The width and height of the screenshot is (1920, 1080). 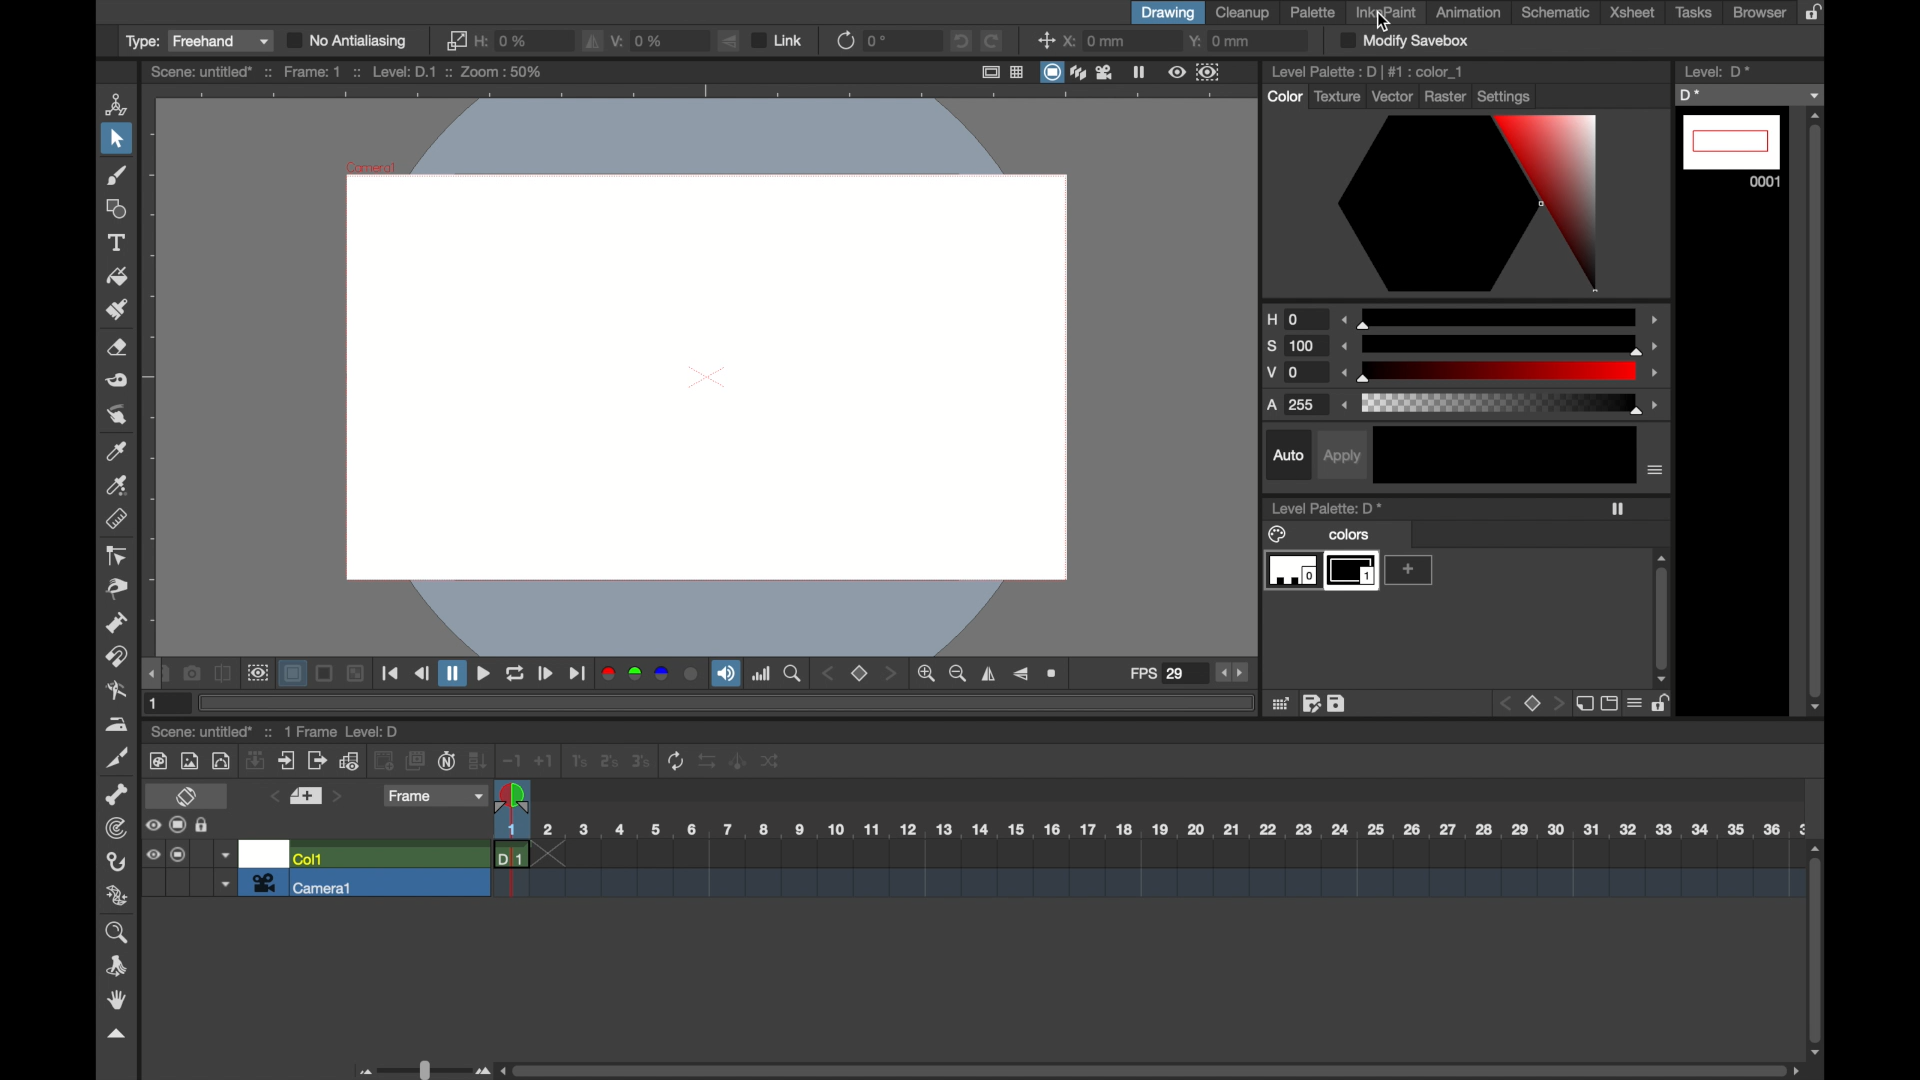 I want to click on compare to snapshot, so click(x=223, y=674).